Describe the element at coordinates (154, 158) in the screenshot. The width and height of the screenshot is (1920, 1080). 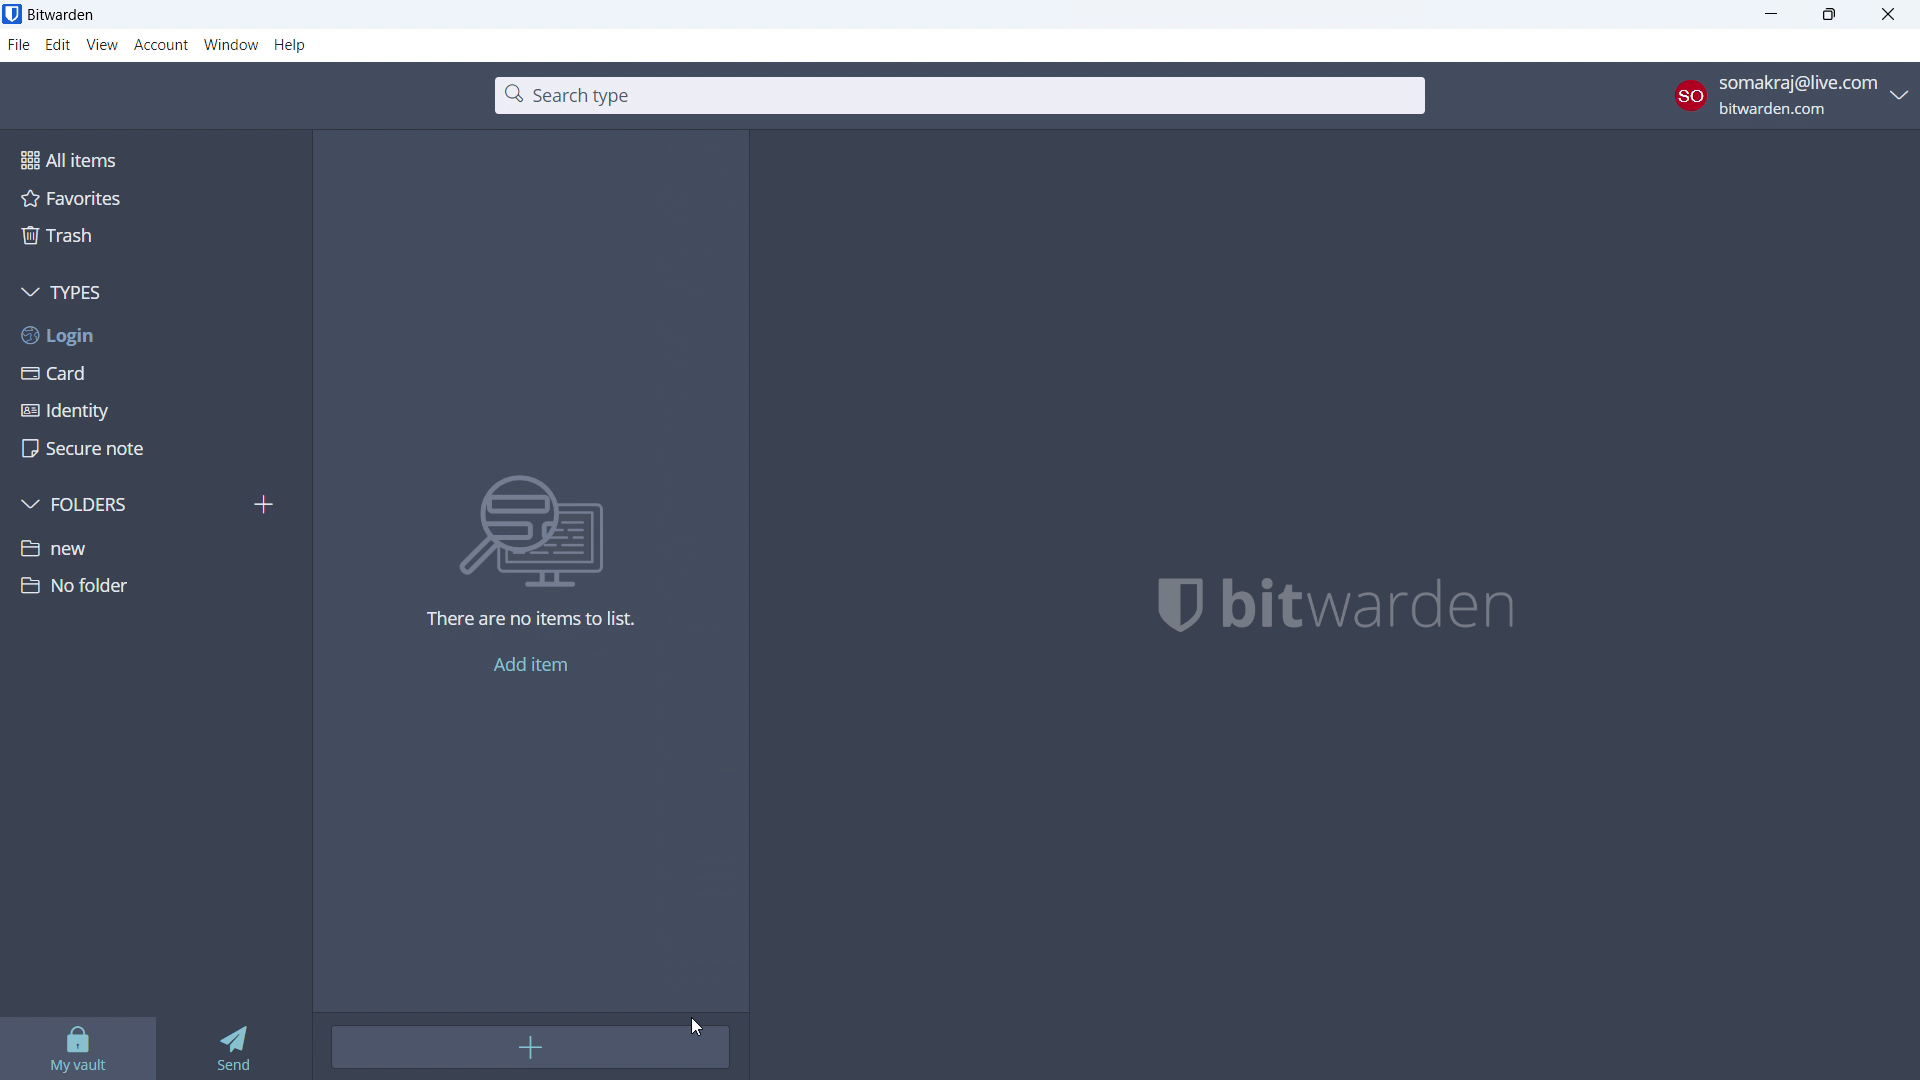
I see `all items` at that location.